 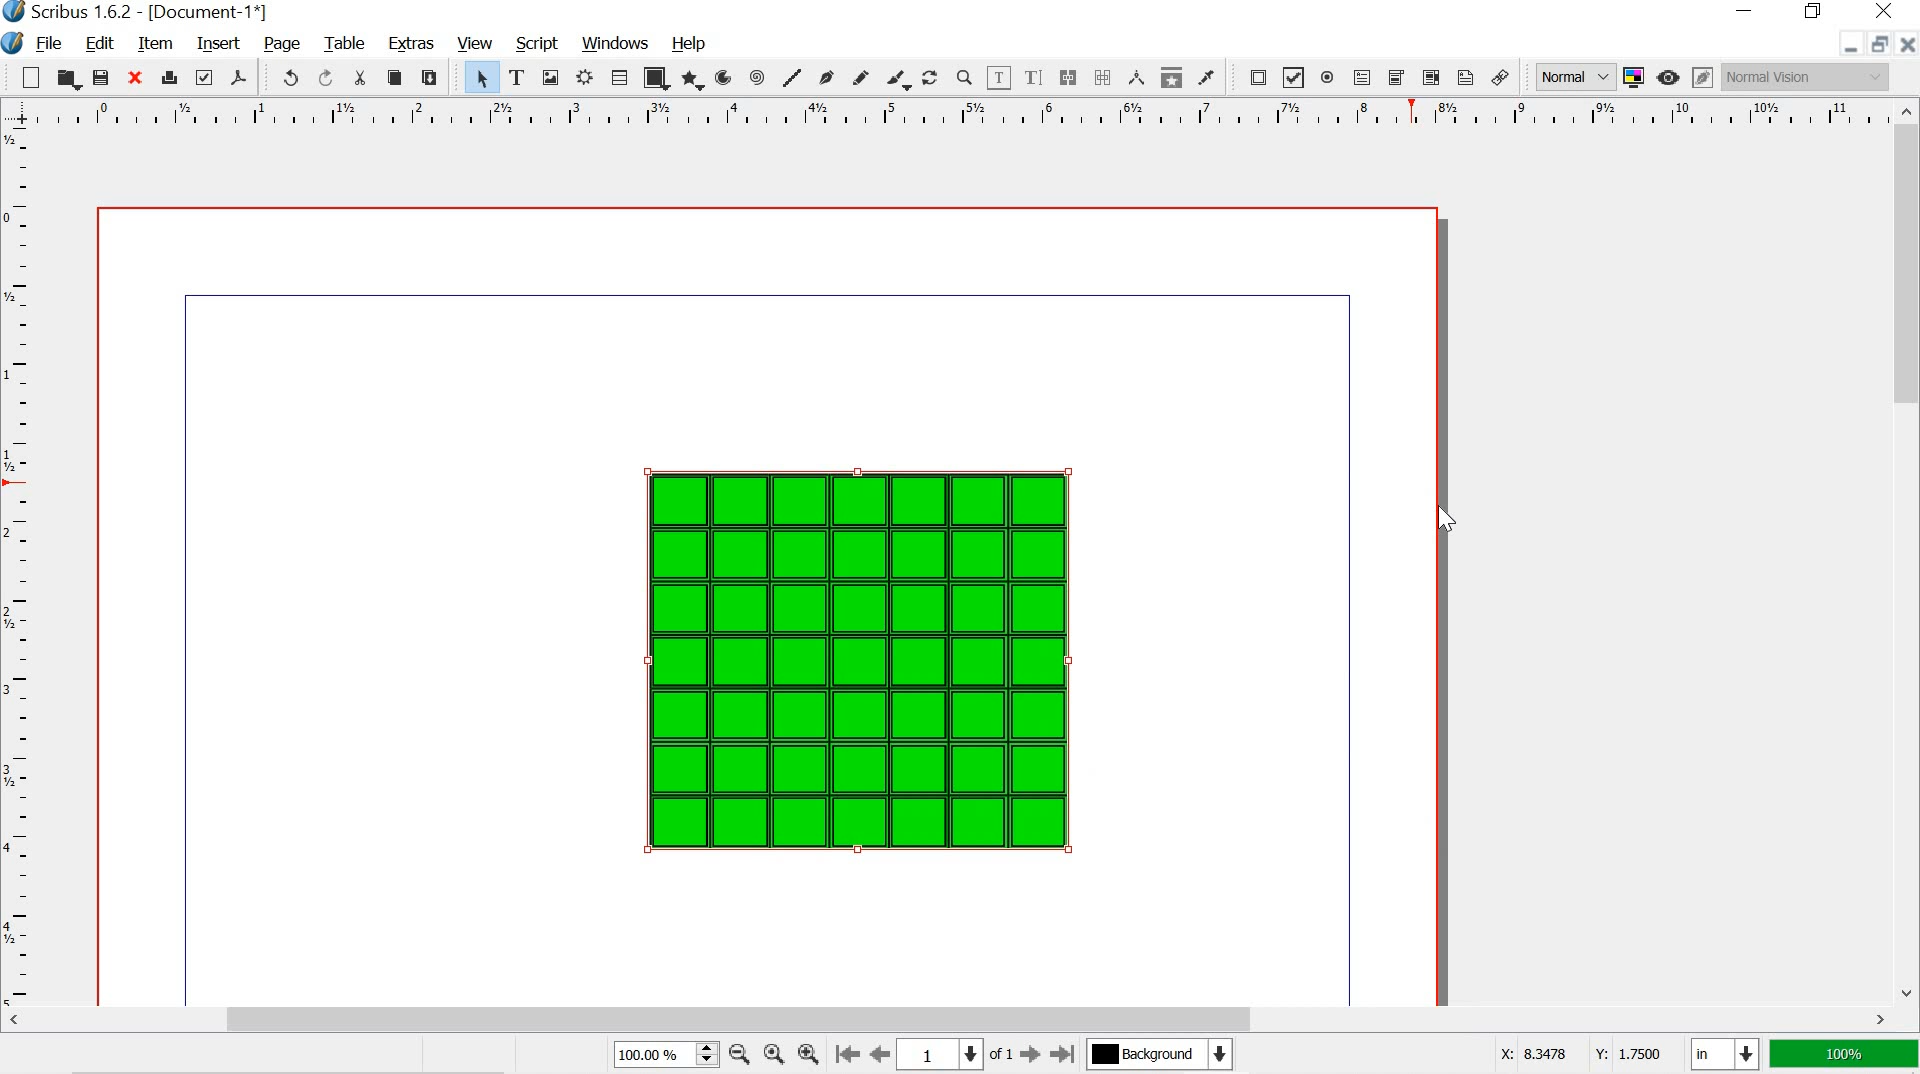 What do you see at coordinates (1907, 44) in the screenshot?
I see `close` at bounding box center [1907, 44].